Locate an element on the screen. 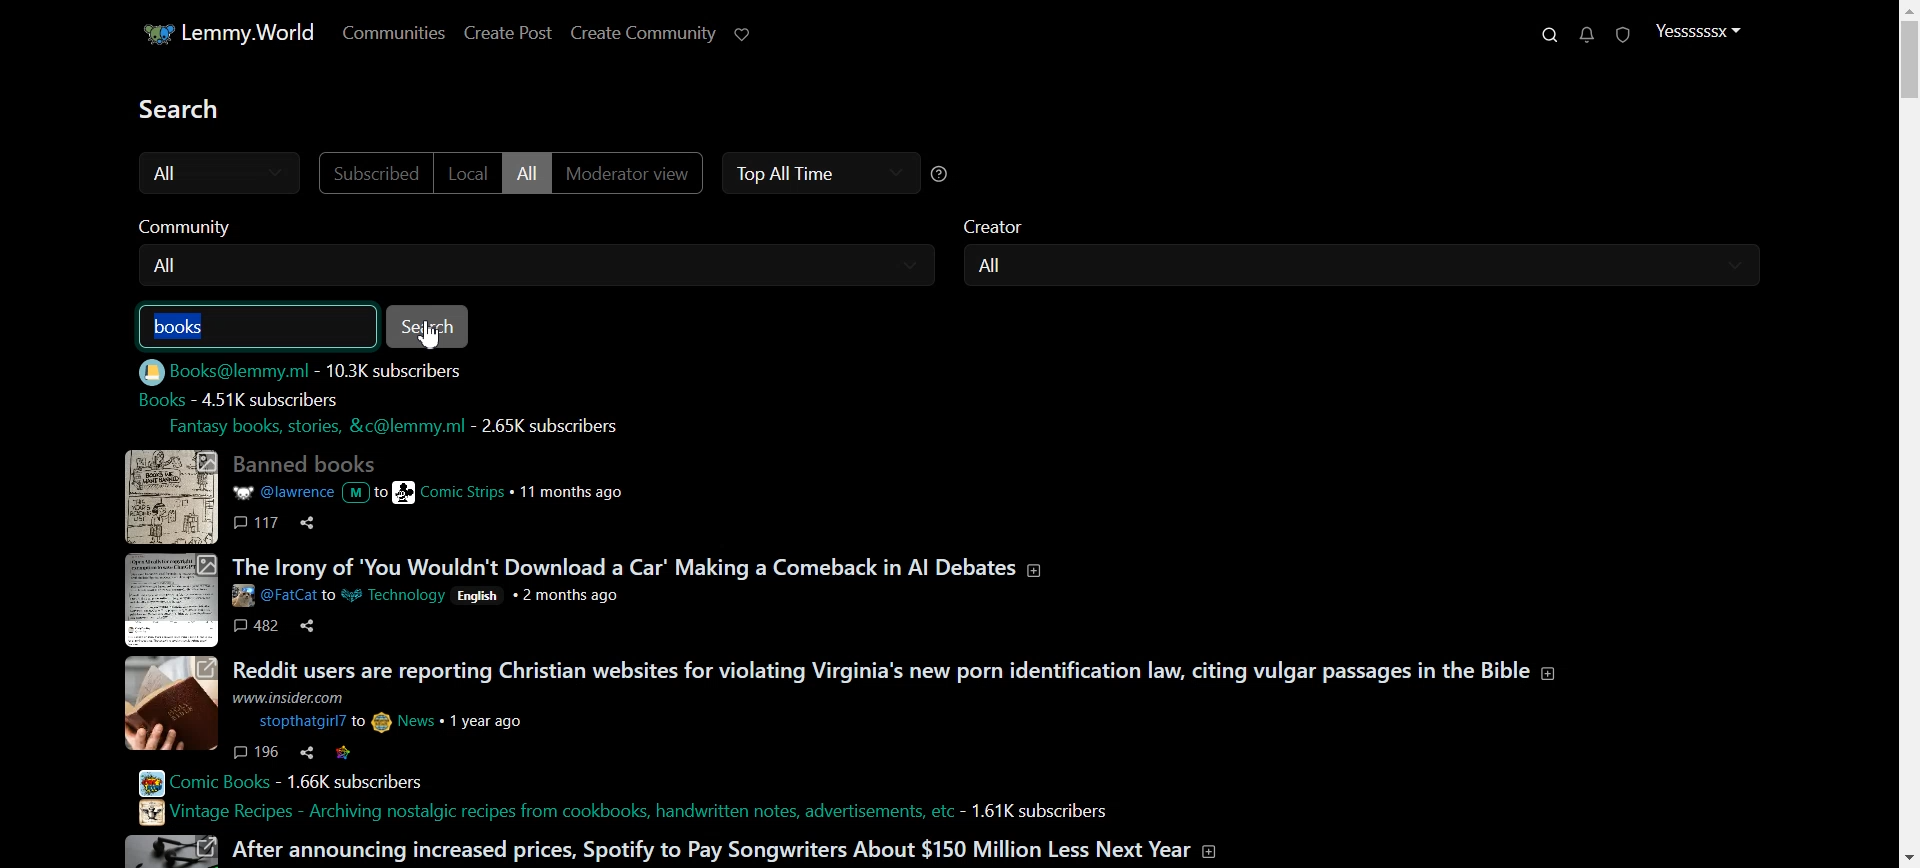  post is located at coordinates (905, 666).